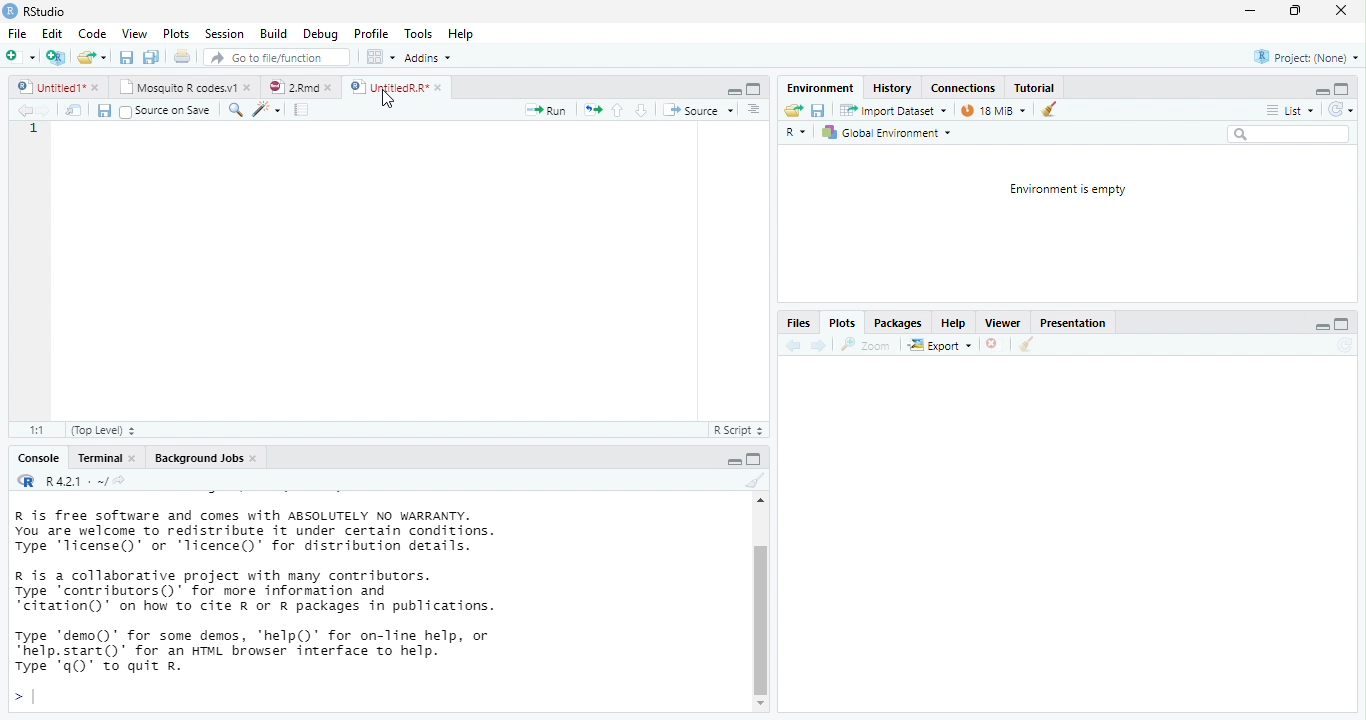  I want to click on Profile, so click(371, 34).